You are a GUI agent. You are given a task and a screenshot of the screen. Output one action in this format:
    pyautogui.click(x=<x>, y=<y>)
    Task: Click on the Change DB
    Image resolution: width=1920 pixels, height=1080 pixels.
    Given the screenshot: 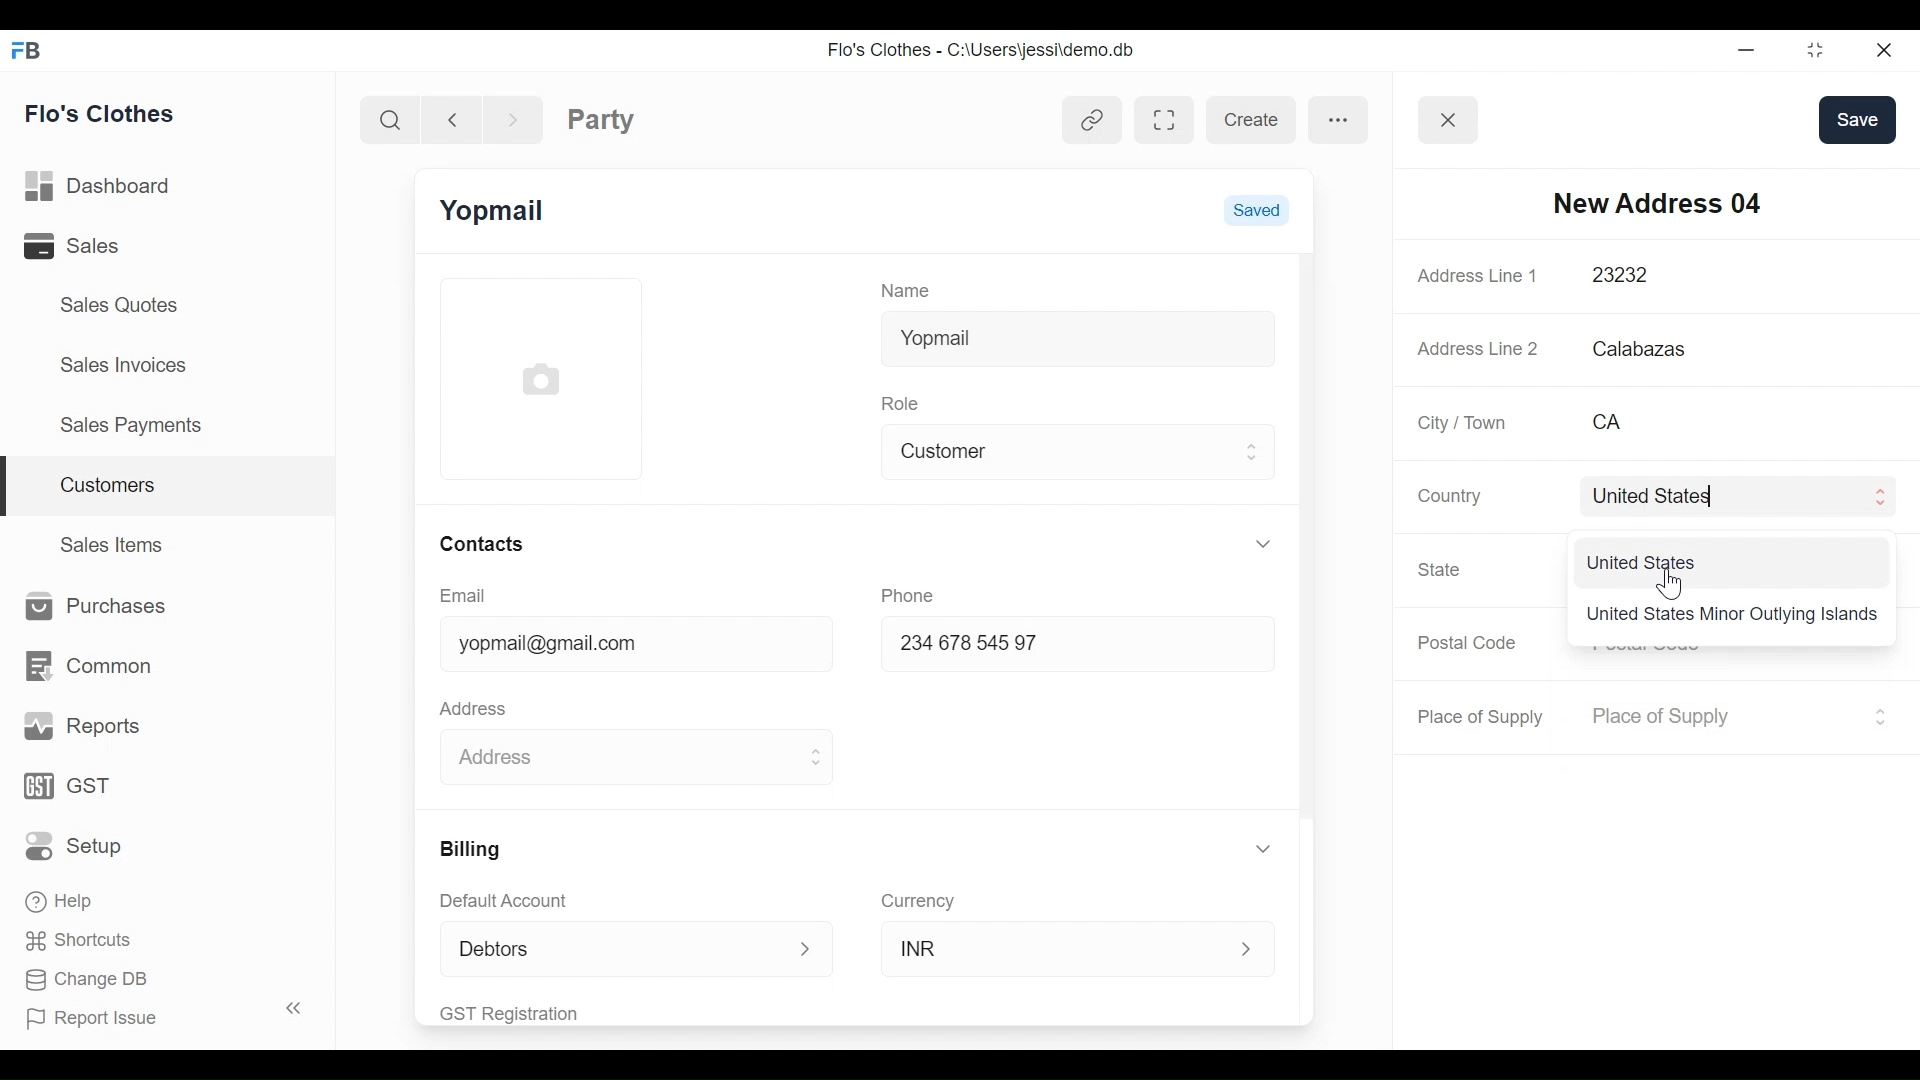 What is the action you would take?
    pyautogui.click(x=88, y=982)
    